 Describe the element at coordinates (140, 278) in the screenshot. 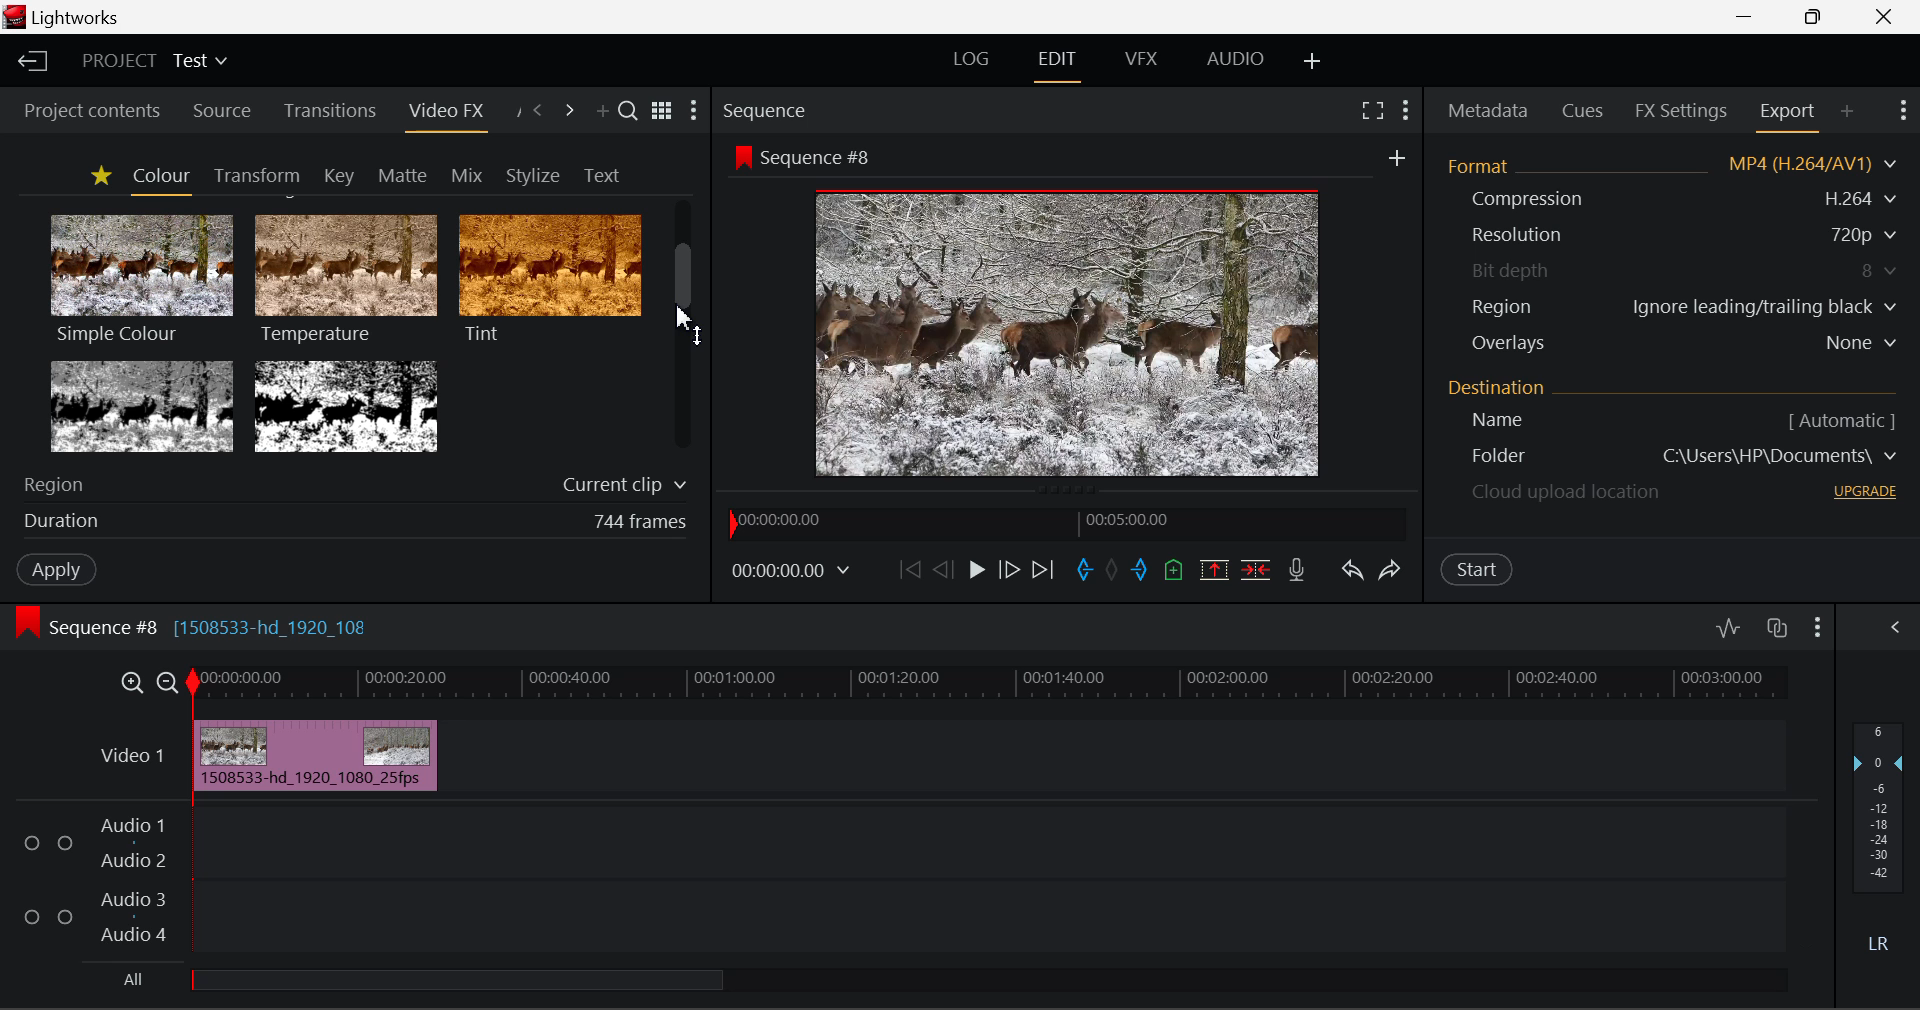

I see `Simple Colour` at that location.